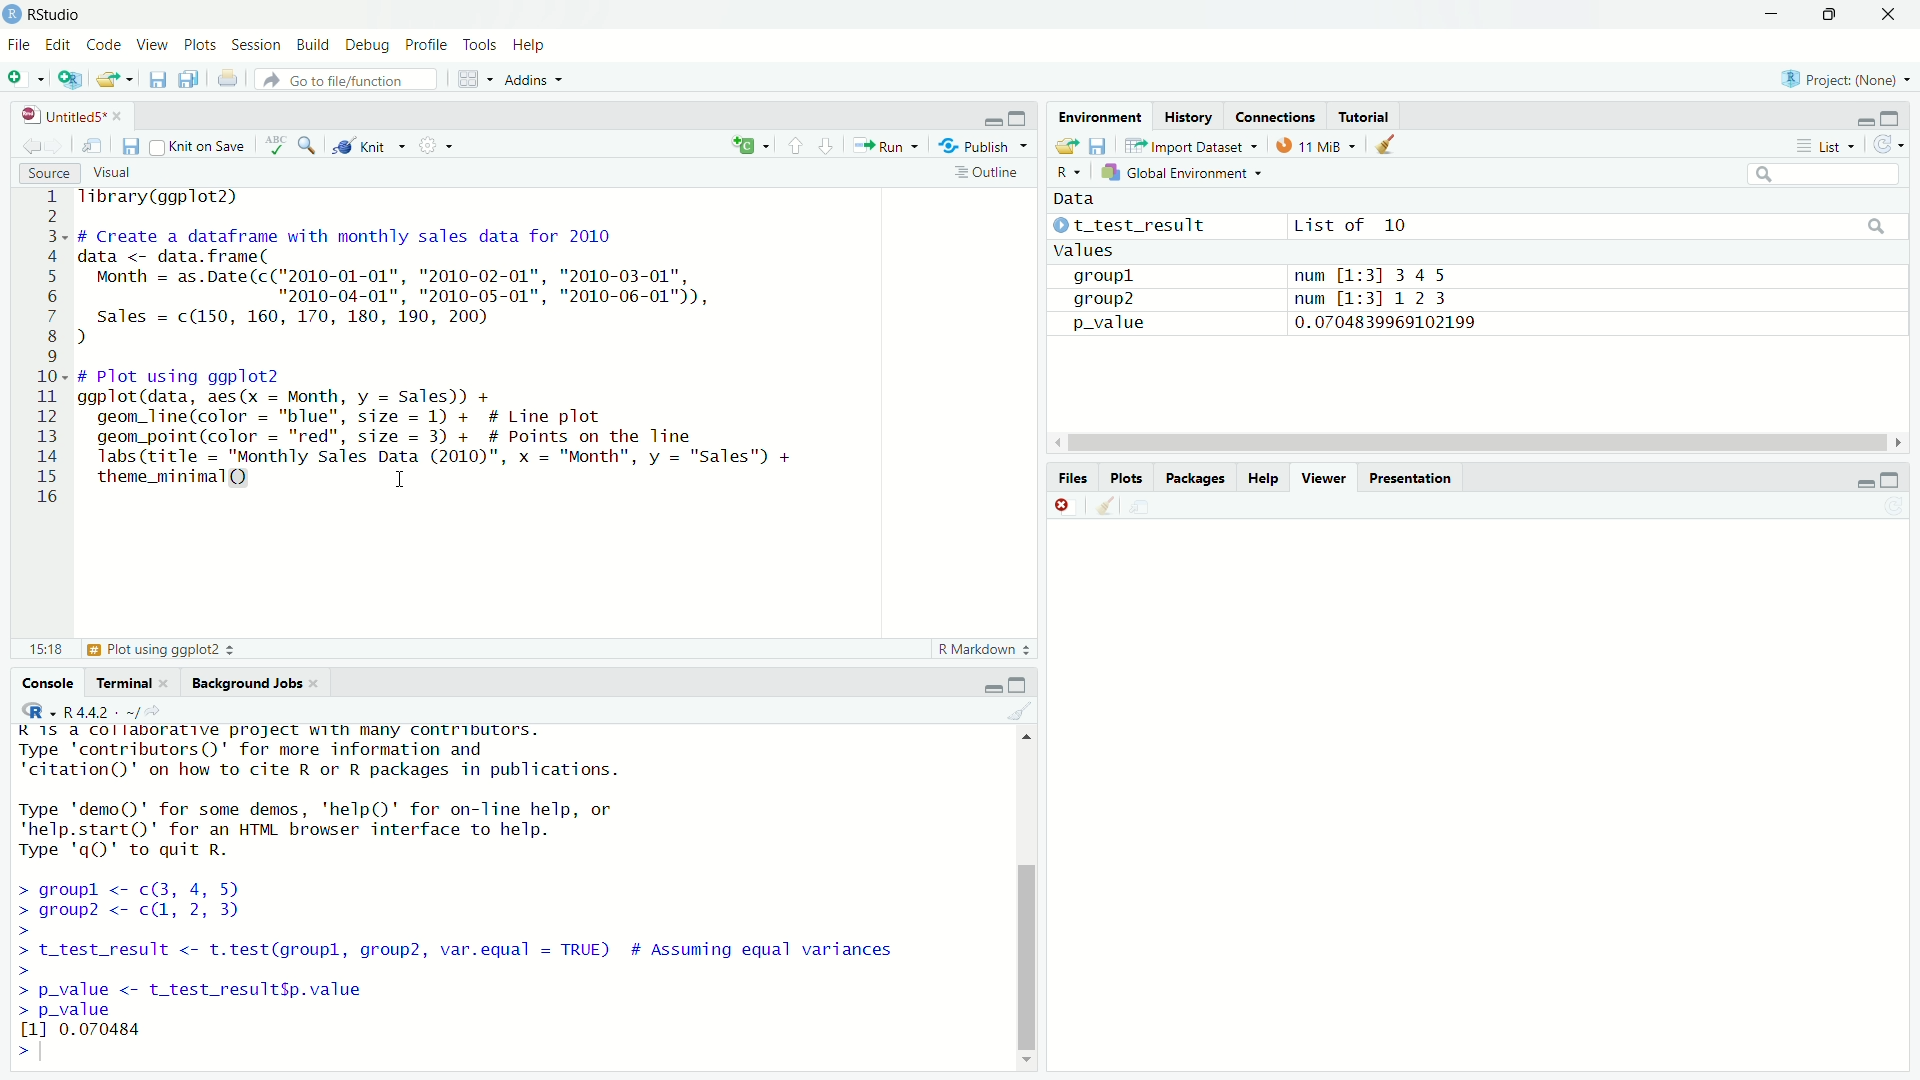 This screenshot has height=1080, width=1920. Describe the element at coordinates (1265, 298) in the screenshot. I see `aroun? num M-=311 2 3` at that location.